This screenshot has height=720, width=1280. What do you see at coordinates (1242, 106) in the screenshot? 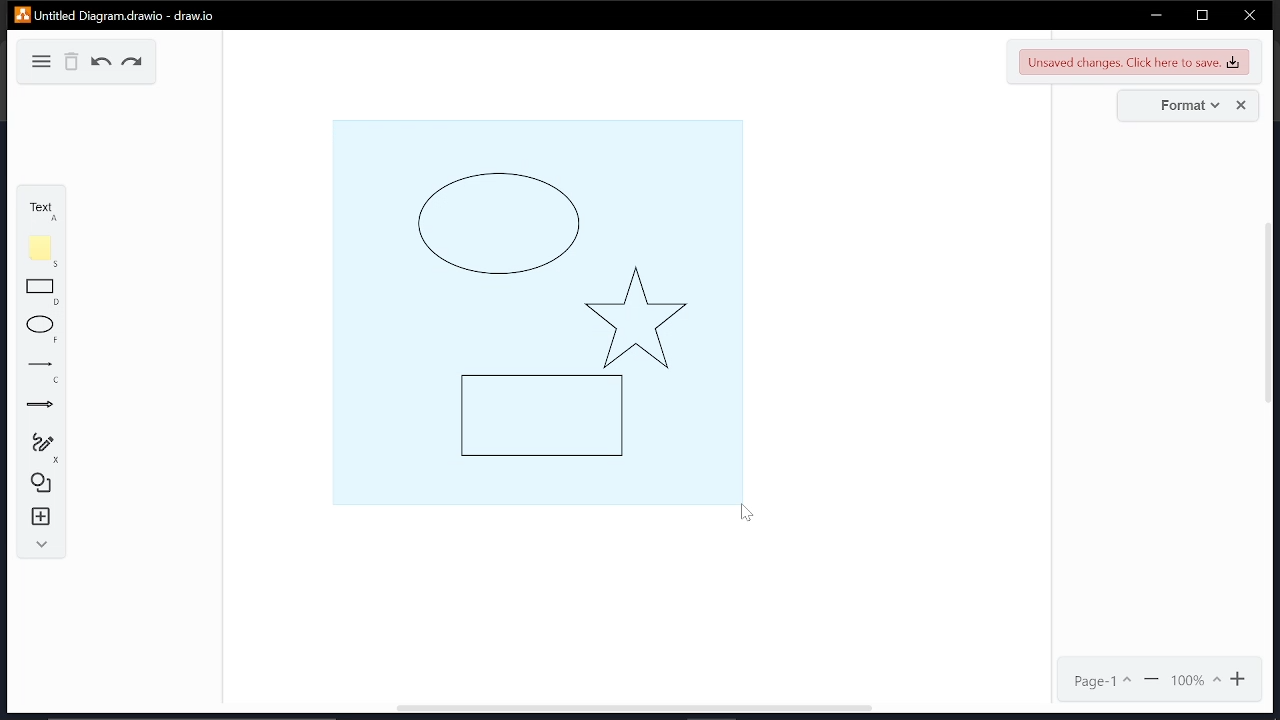
I see `close` at bounding box center [1242, 106].